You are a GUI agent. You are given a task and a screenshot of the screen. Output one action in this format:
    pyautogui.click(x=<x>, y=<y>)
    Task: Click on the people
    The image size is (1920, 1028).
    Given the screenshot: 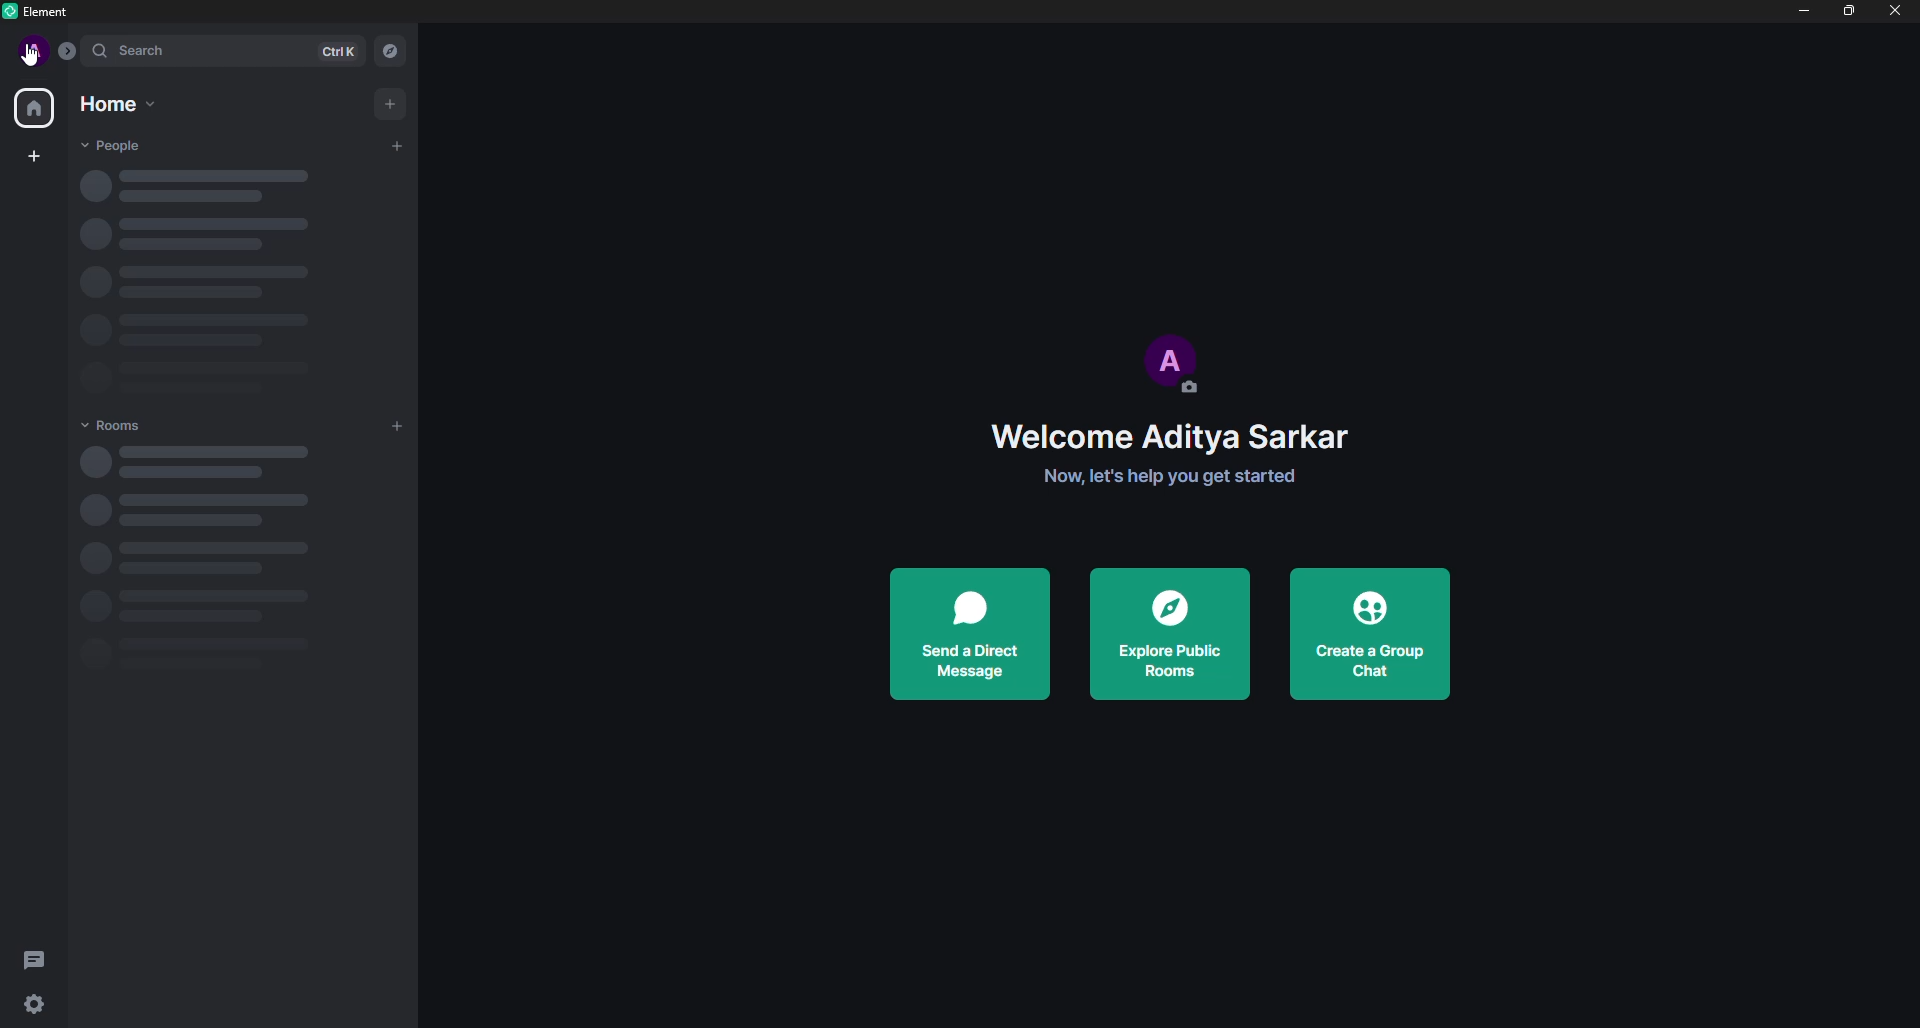 What is the action you would take?
    pyautogui.click(x=112, y=145)
    